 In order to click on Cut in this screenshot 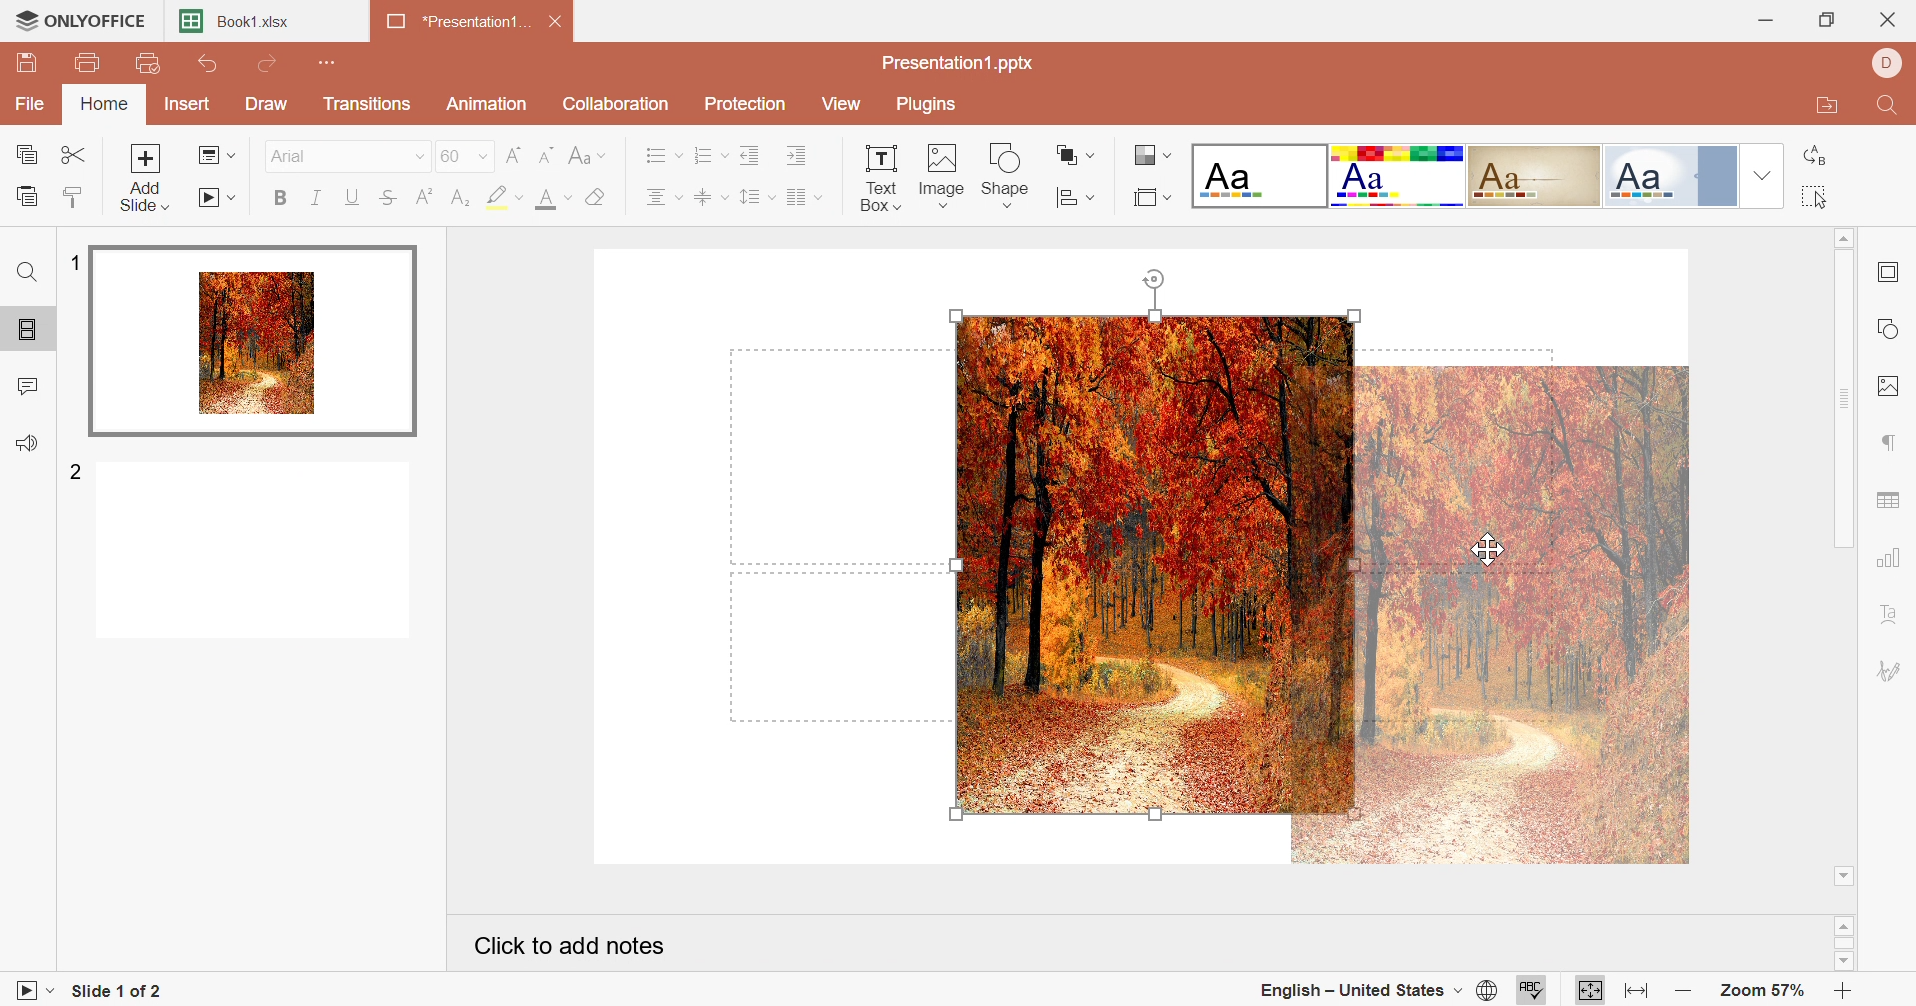, I will do `click(73, 154)`.